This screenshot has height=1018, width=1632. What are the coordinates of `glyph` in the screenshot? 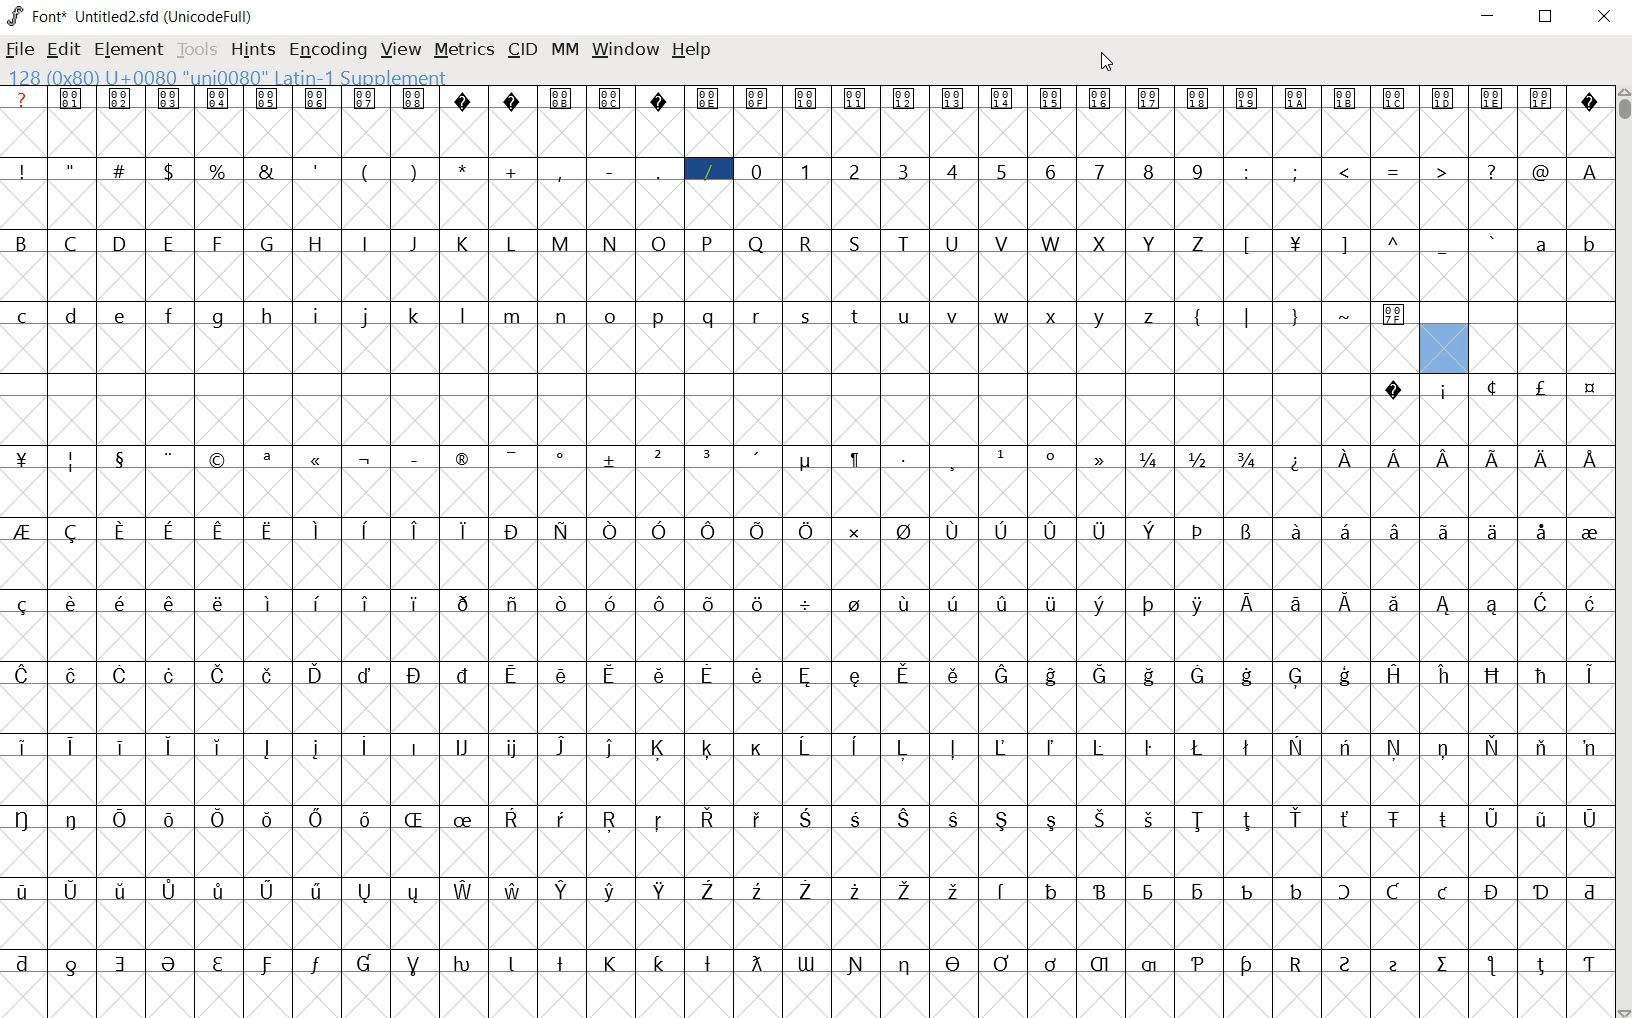 It's located at (510, 244).